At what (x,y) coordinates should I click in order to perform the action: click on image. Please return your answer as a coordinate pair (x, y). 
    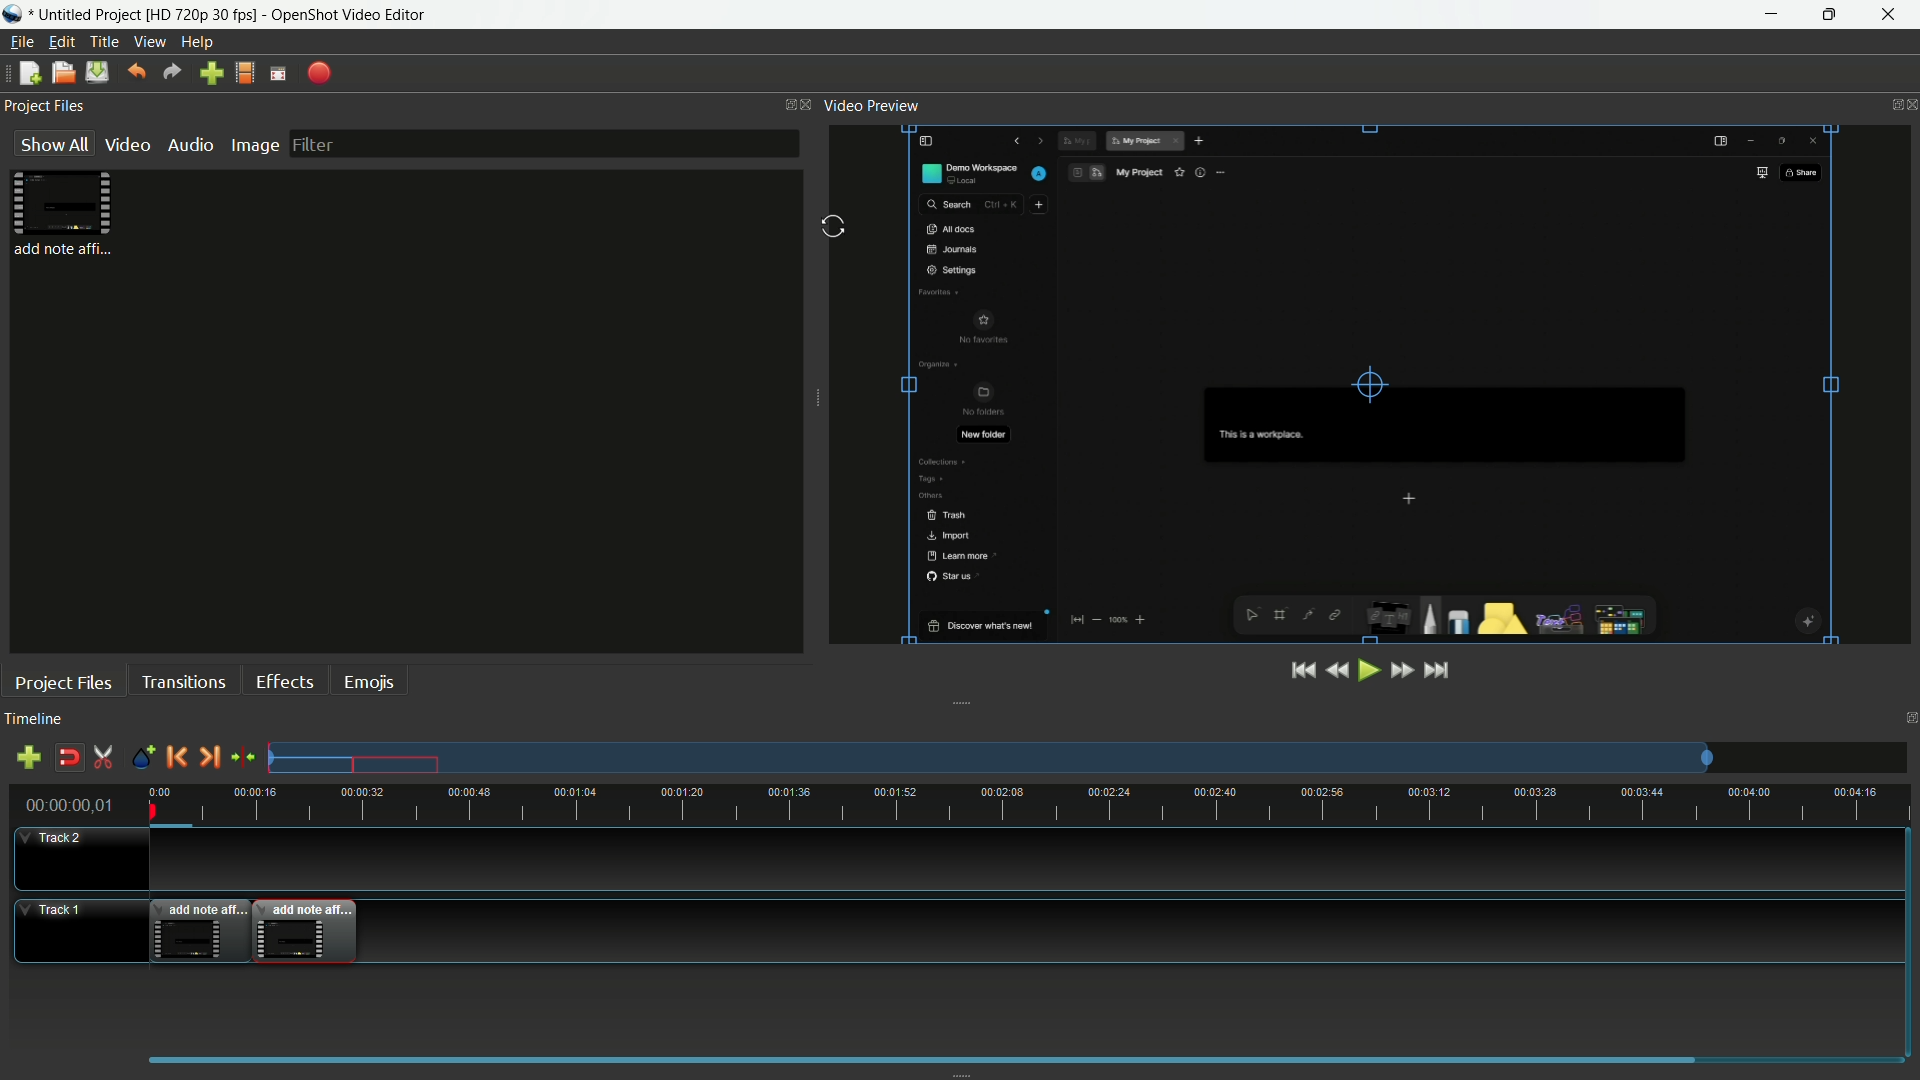
    Looking at the image, I should click on (254, 144).